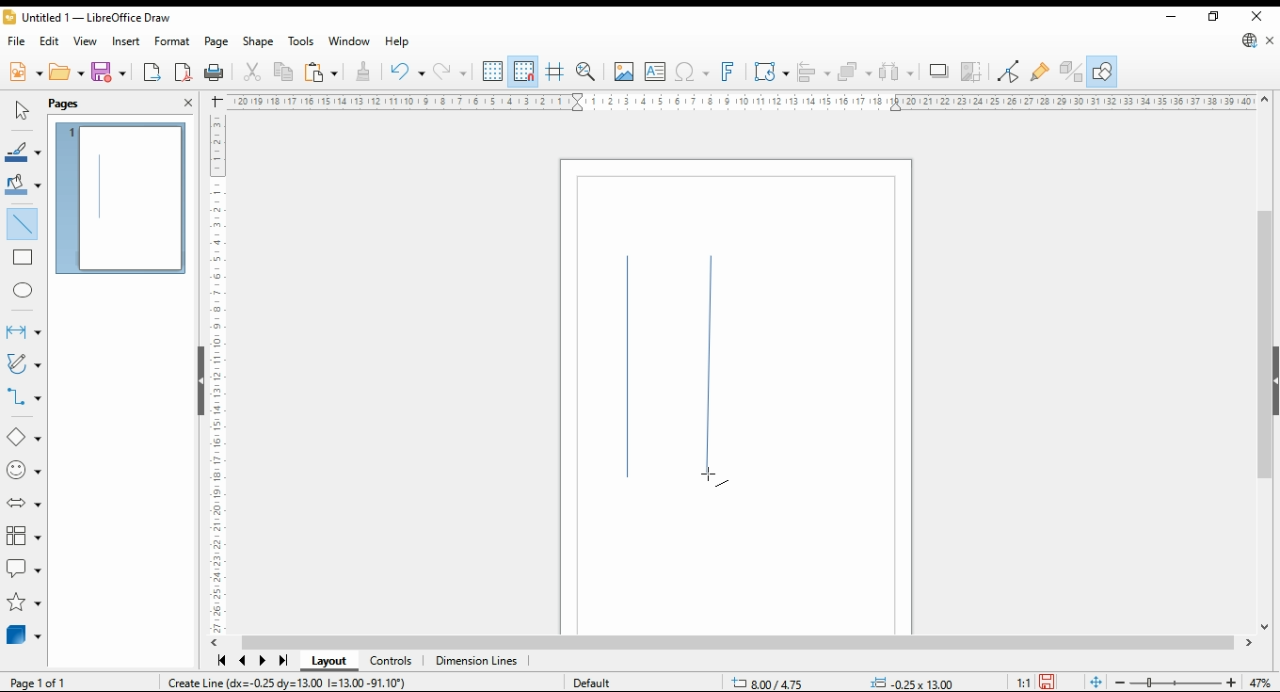  I want to click on previous page, so click(244, 662).